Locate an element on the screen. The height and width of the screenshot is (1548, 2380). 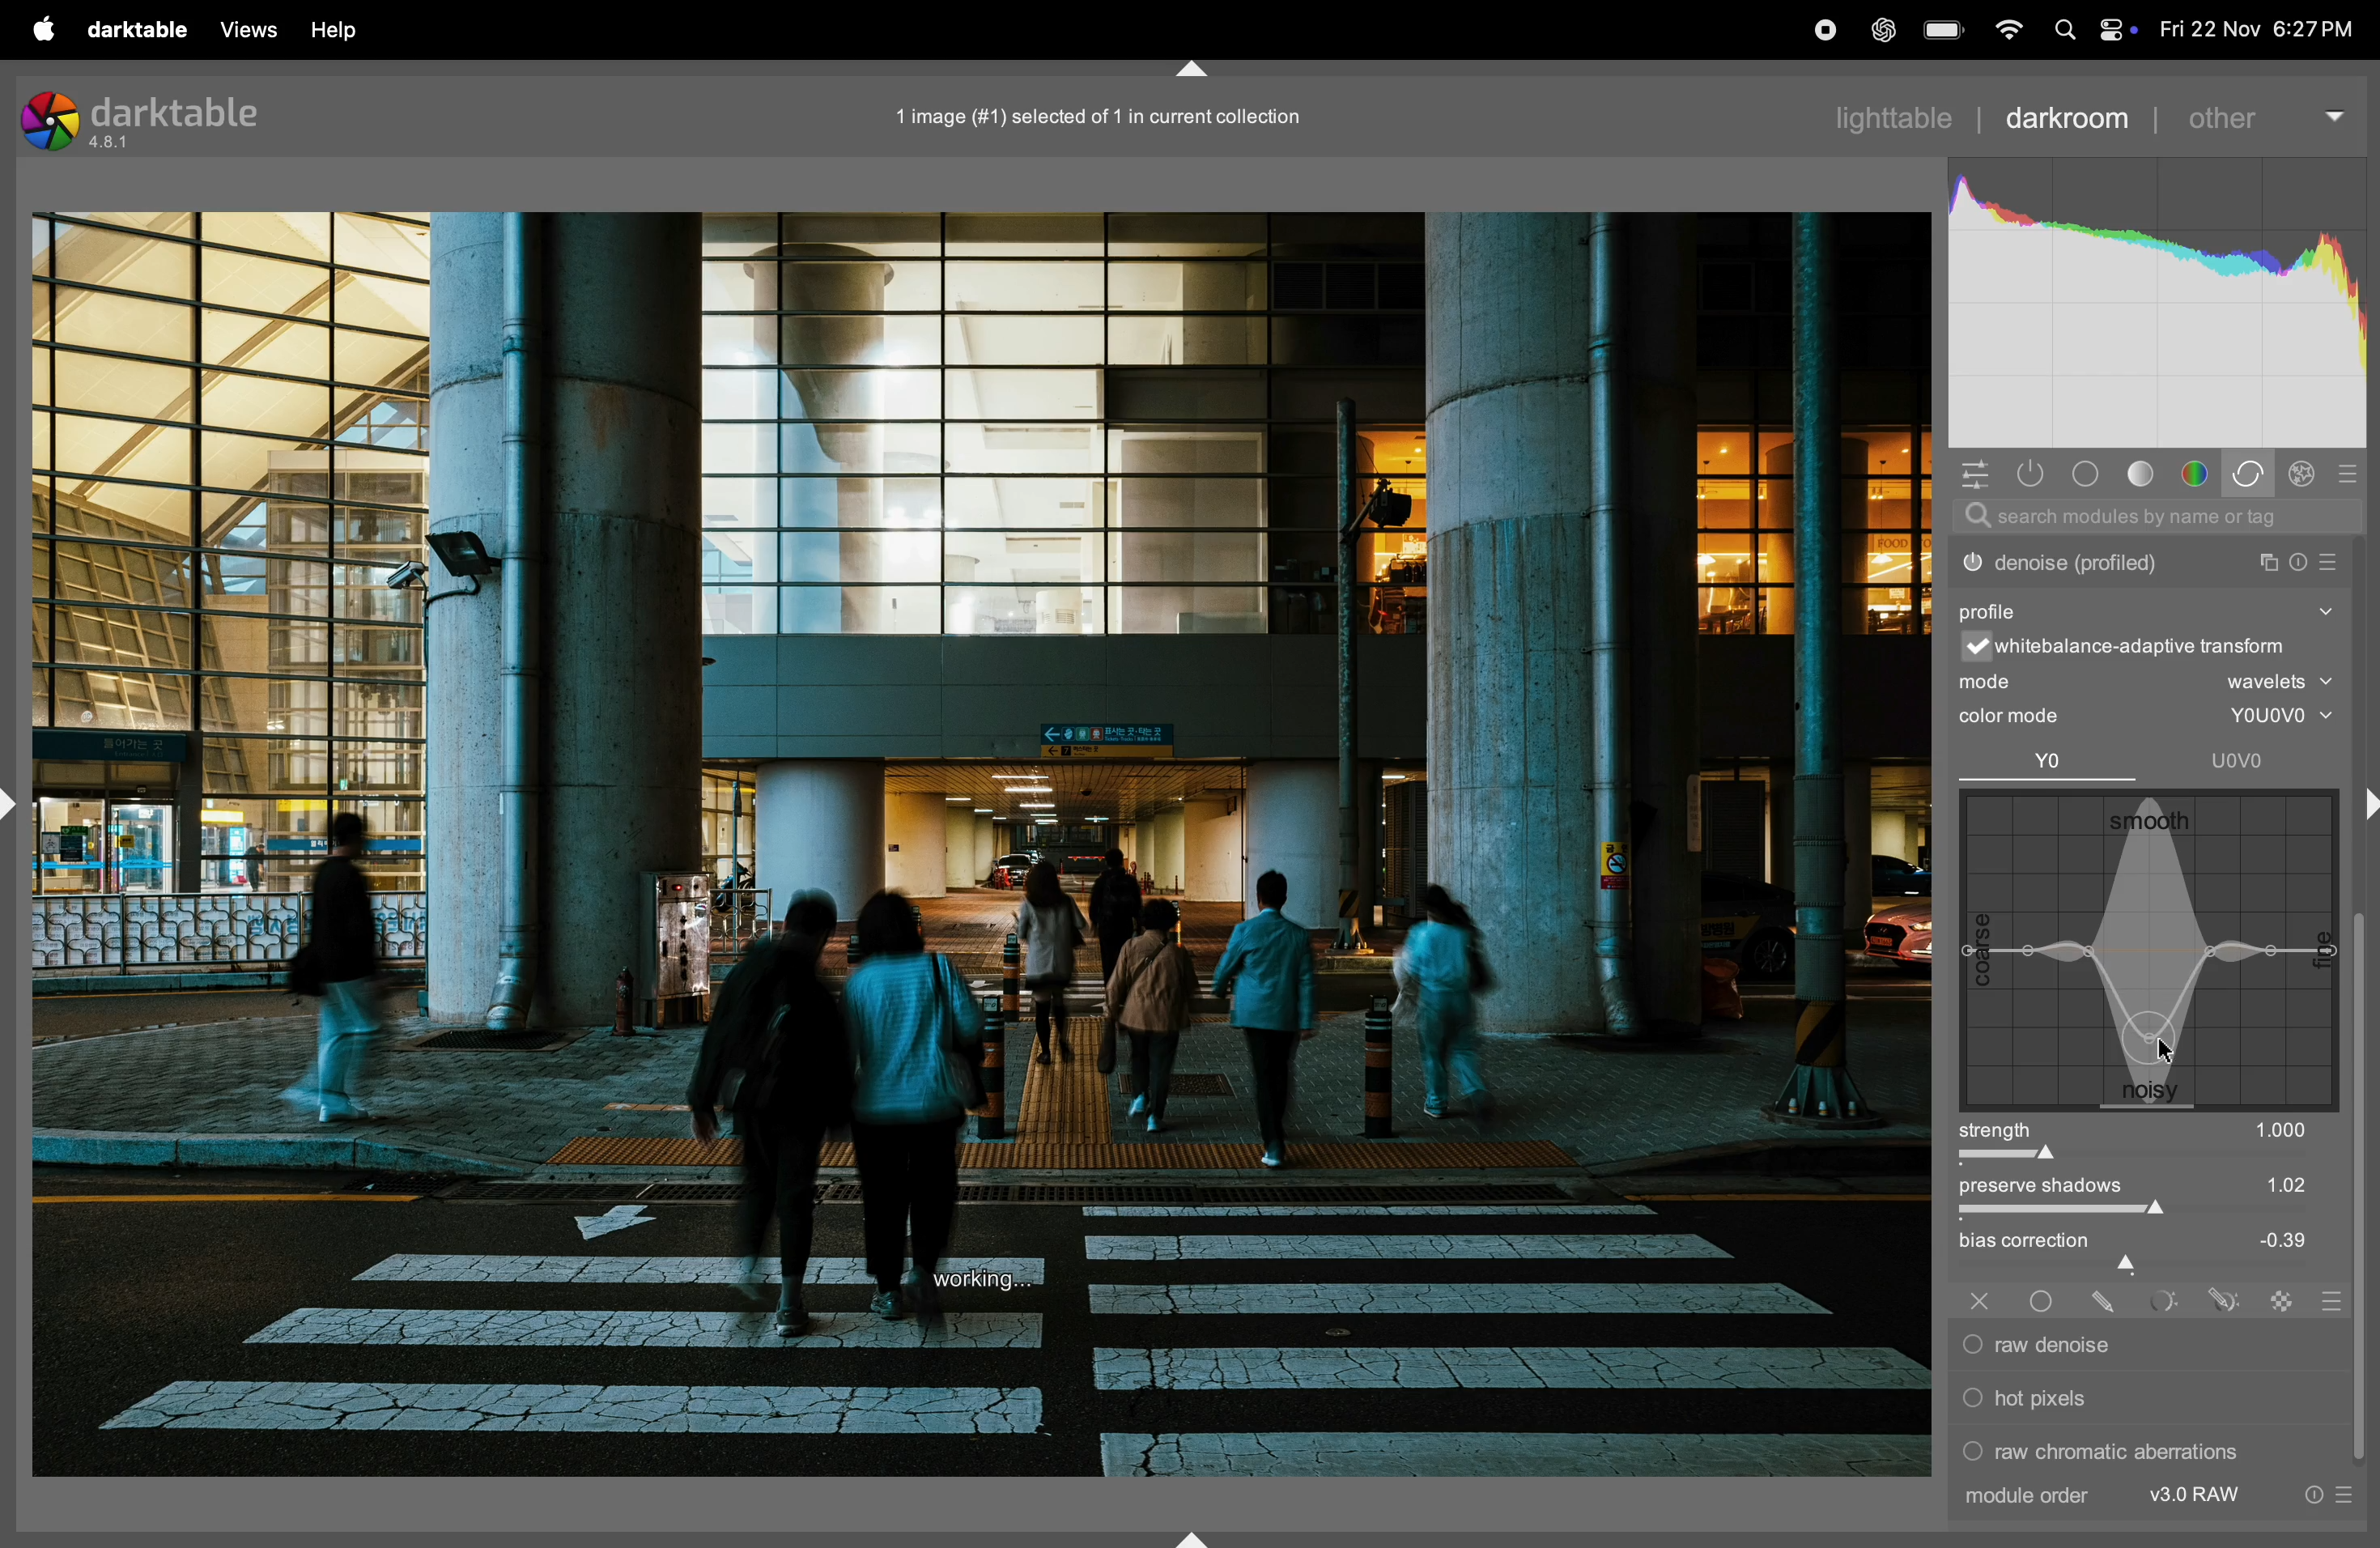
module order is located at coordinates (2095, 1496).